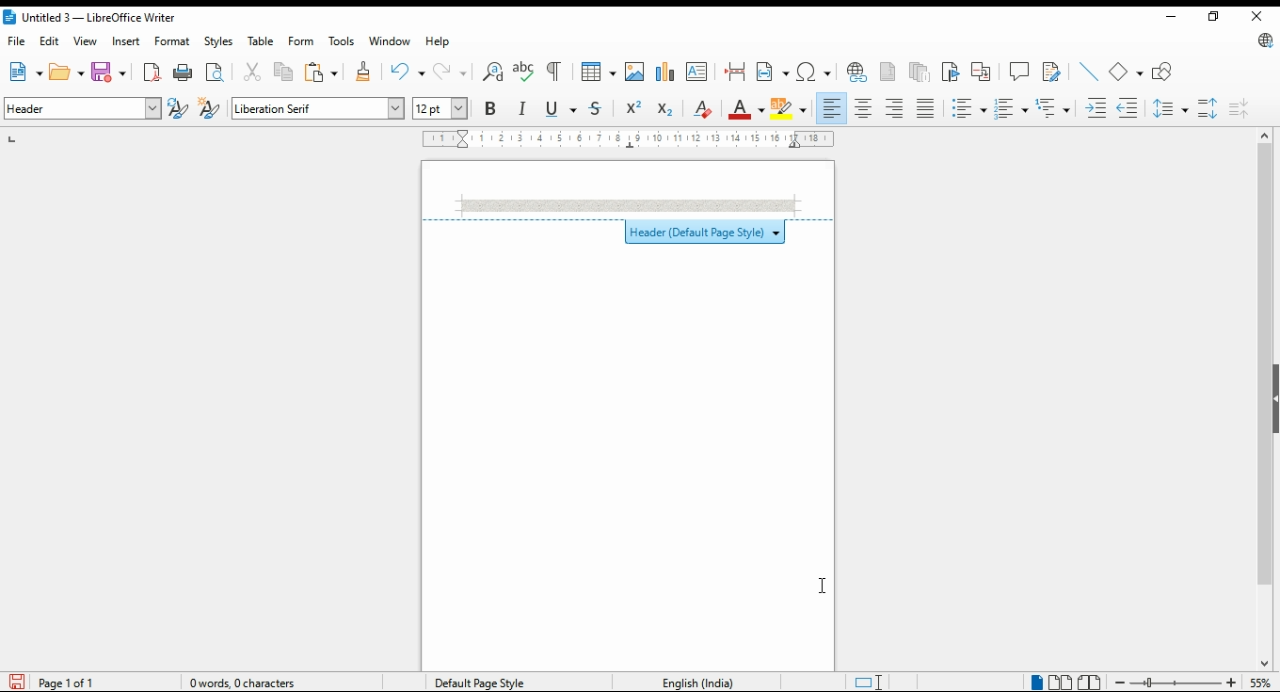 The width and height of the screenshot is (1280, 692). What do you see at coordinates (921, 71) in the screenshot?
I see `insert endnote` at bounding box center [921, 71].